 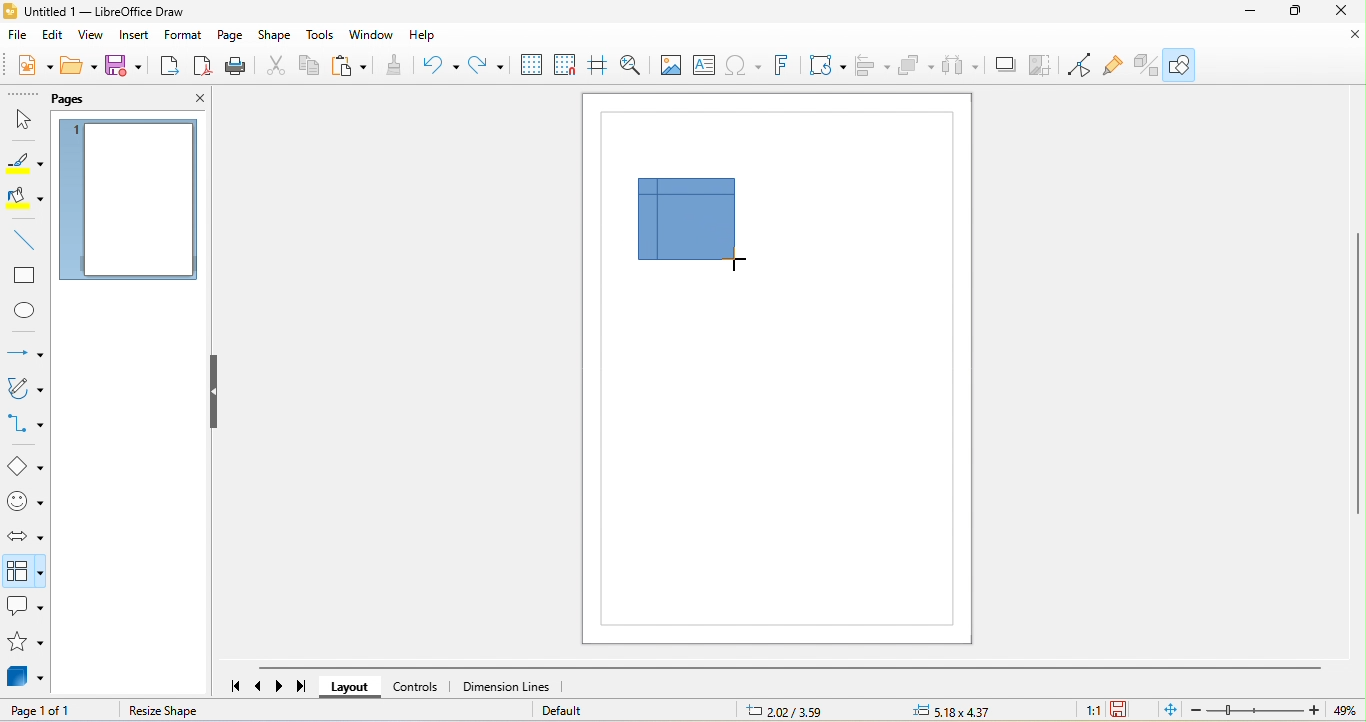 I want to click on file, so click(x=20, y=37).